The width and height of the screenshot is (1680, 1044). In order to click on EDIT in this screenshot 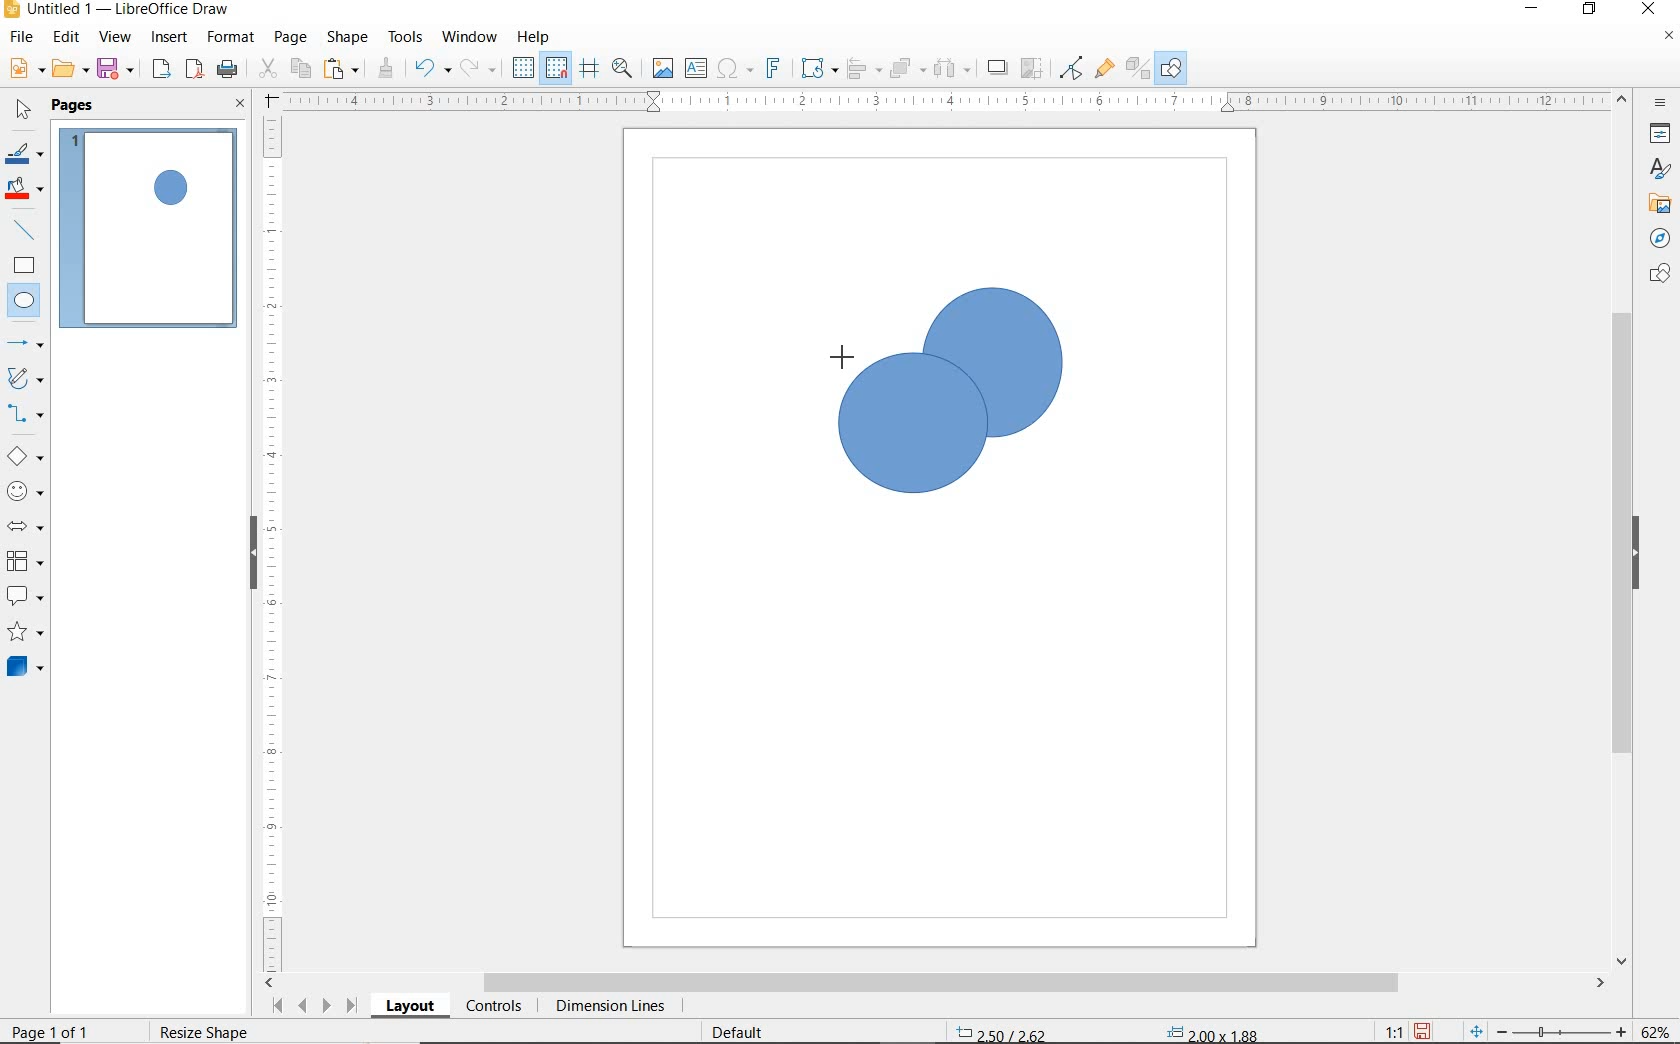, I will do `click(67, 37)`.